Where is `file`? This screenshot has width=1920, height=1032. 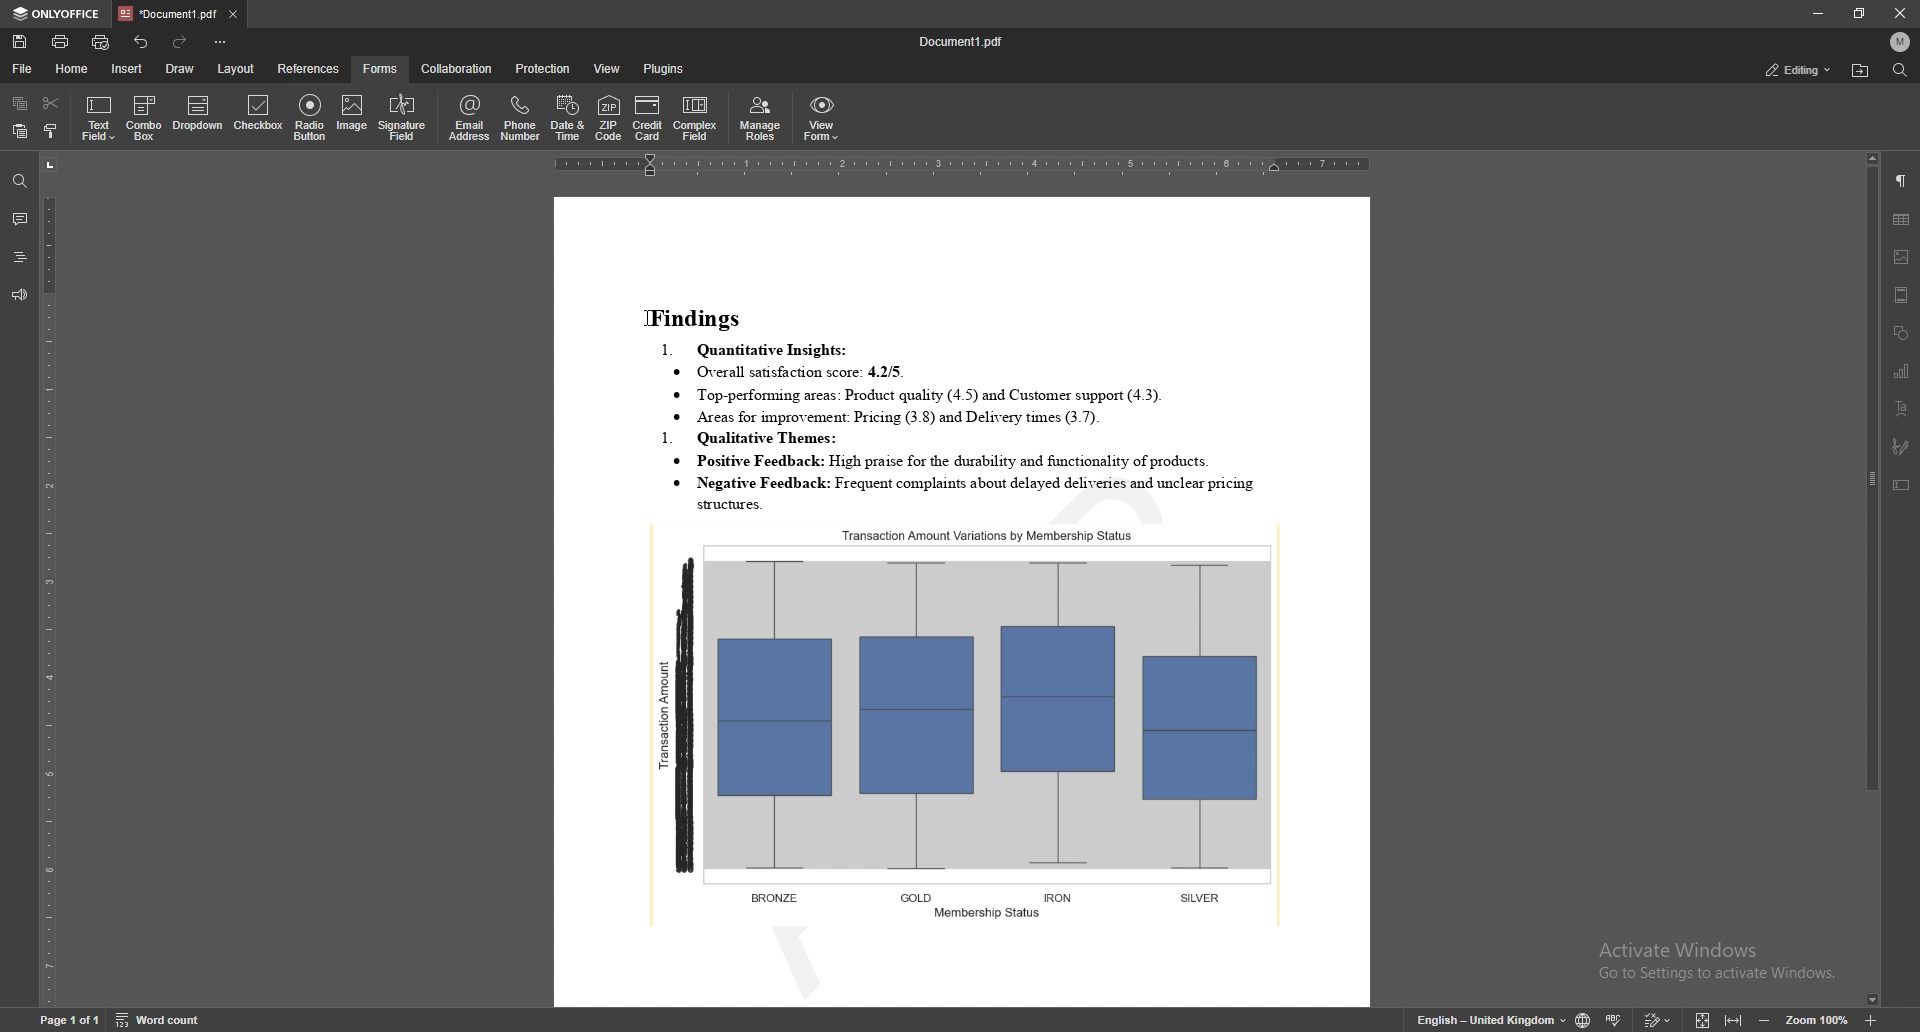 file is located at coordinates (23, 69).